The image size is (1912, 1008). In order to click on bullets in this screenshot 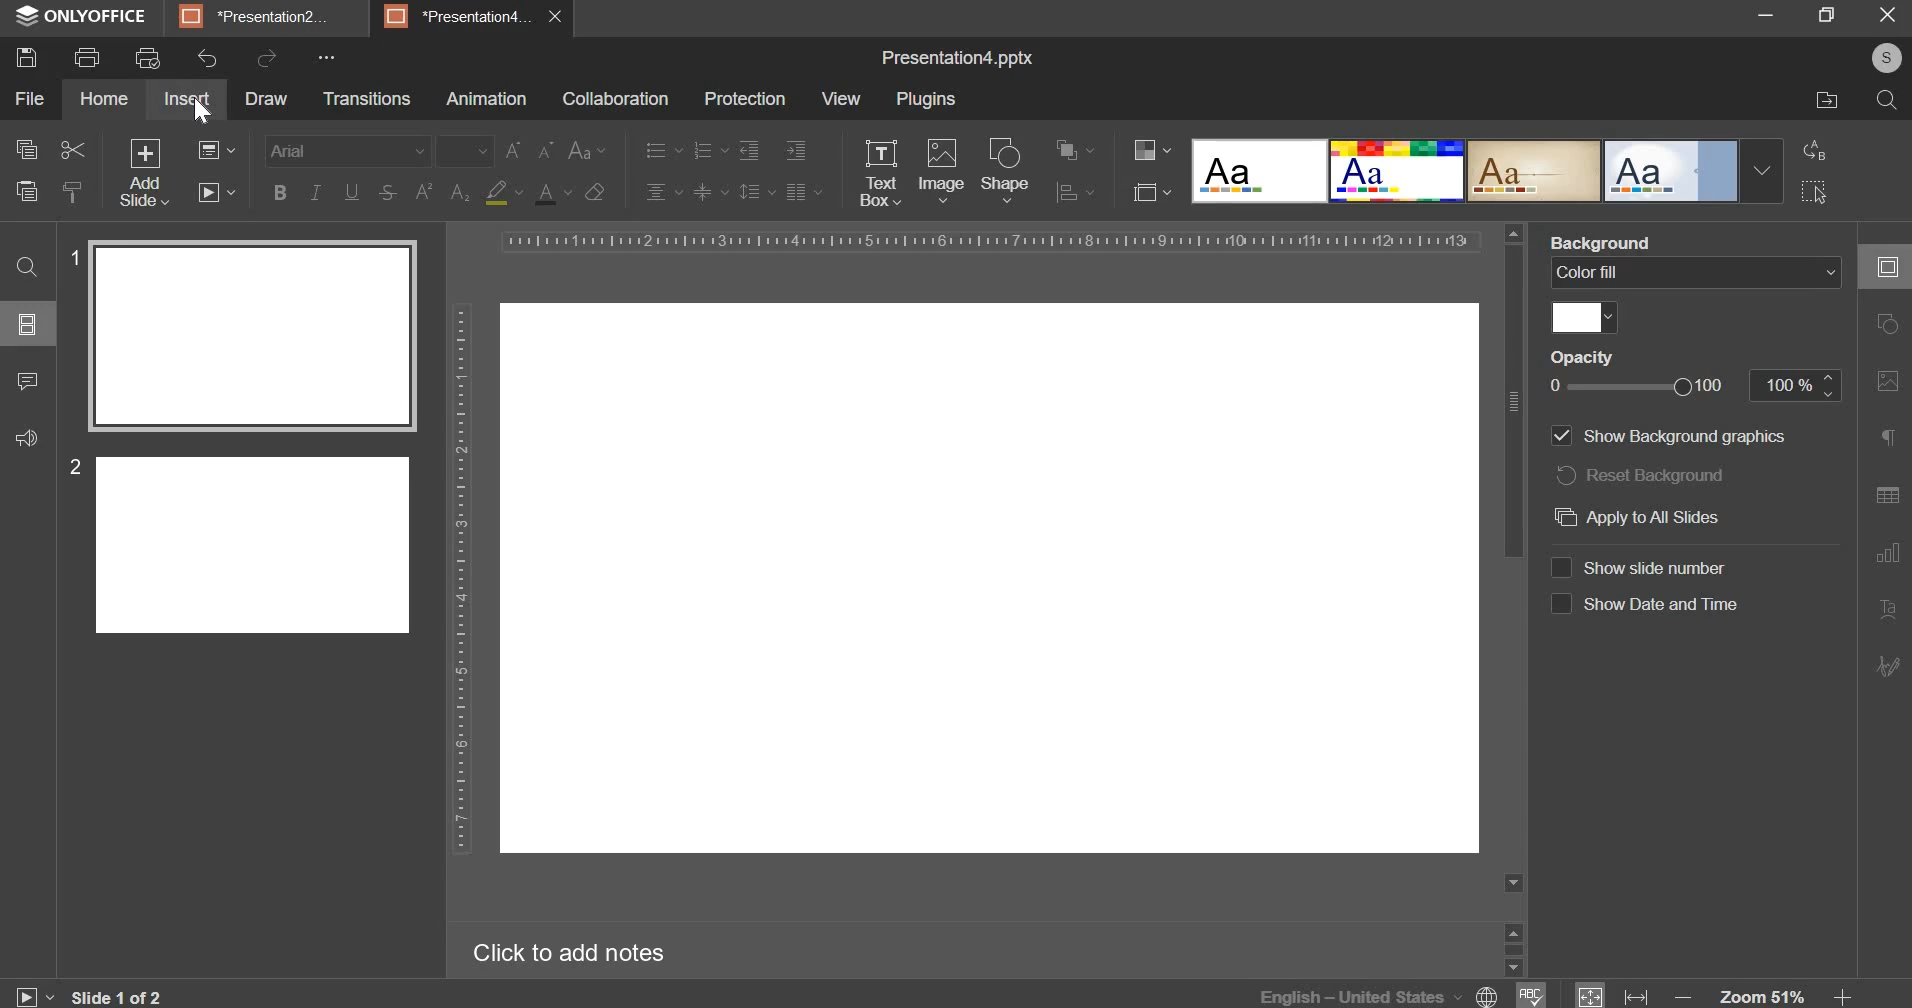, I will do `click(662, 151)`.